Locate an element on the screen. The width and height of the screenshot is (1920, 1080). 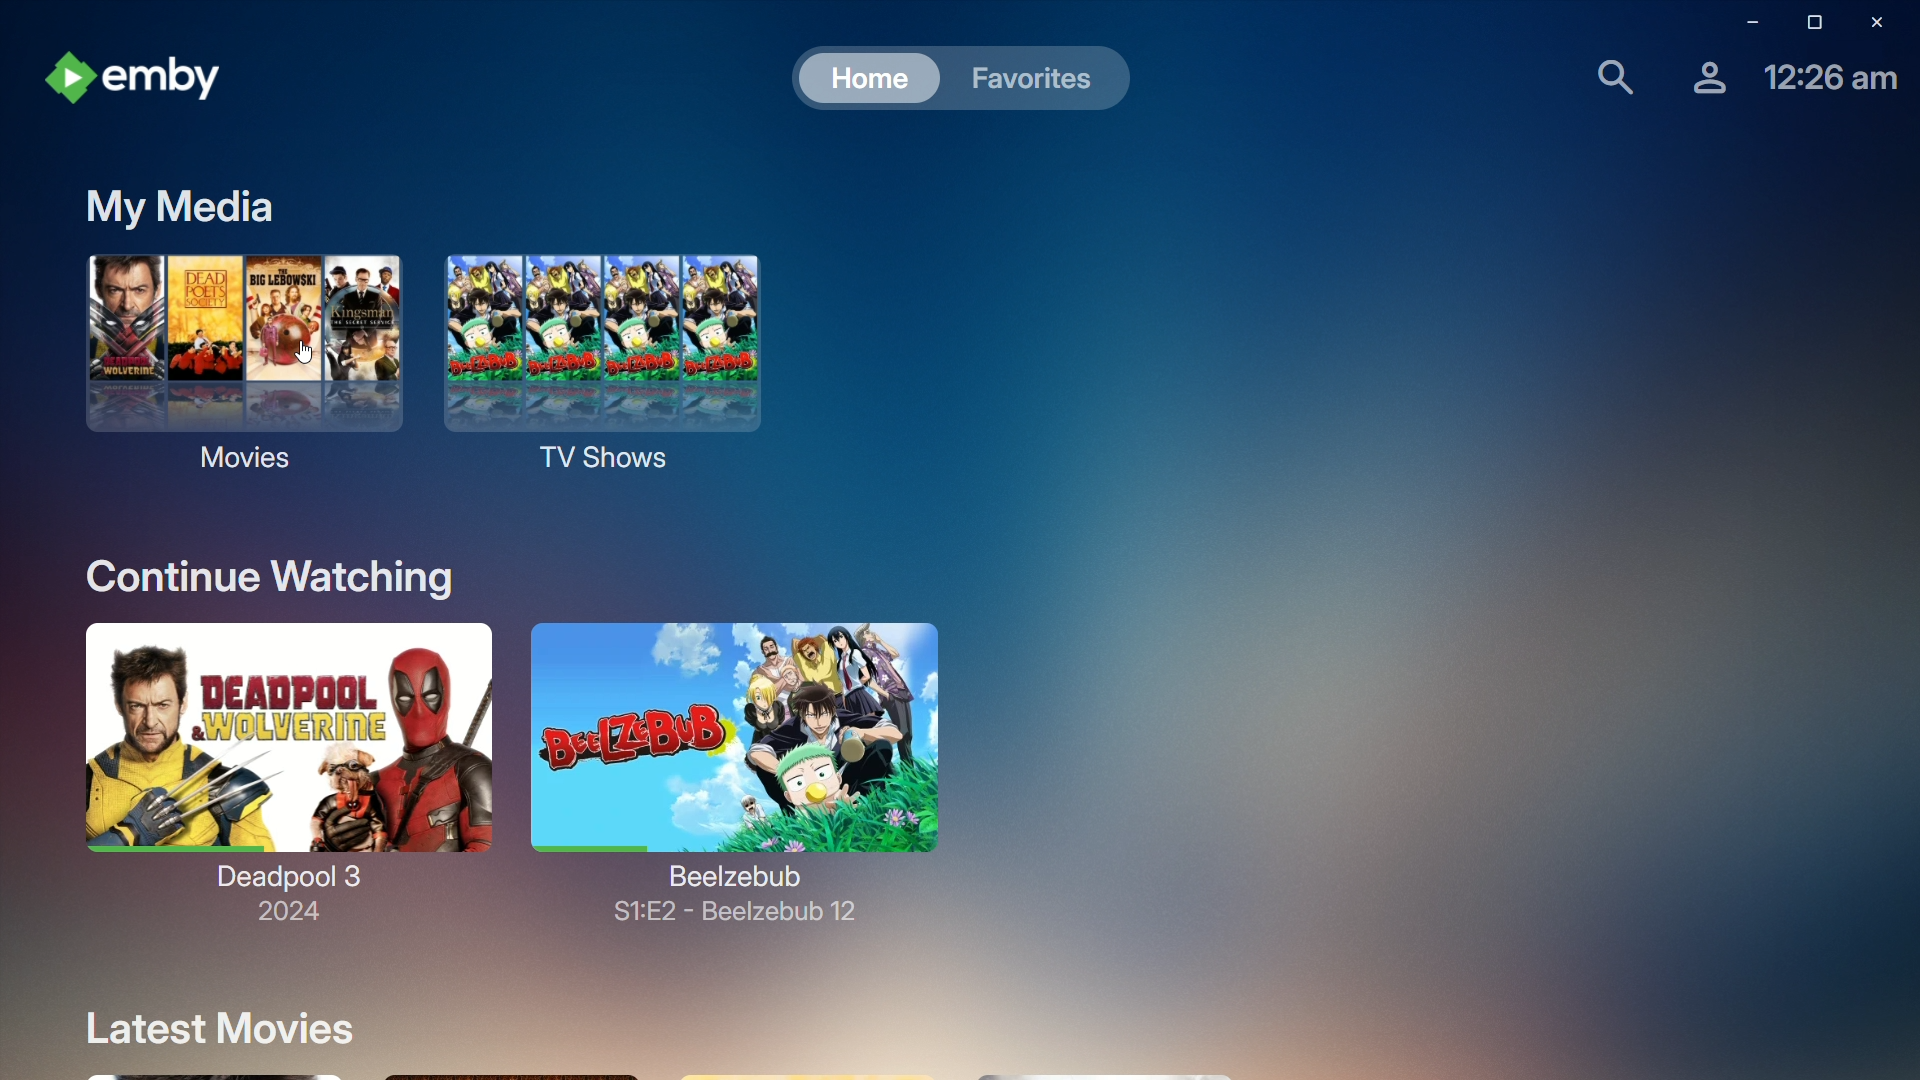
S1:E2 - Beelzebub 12 is located at coordinates (736, 918).